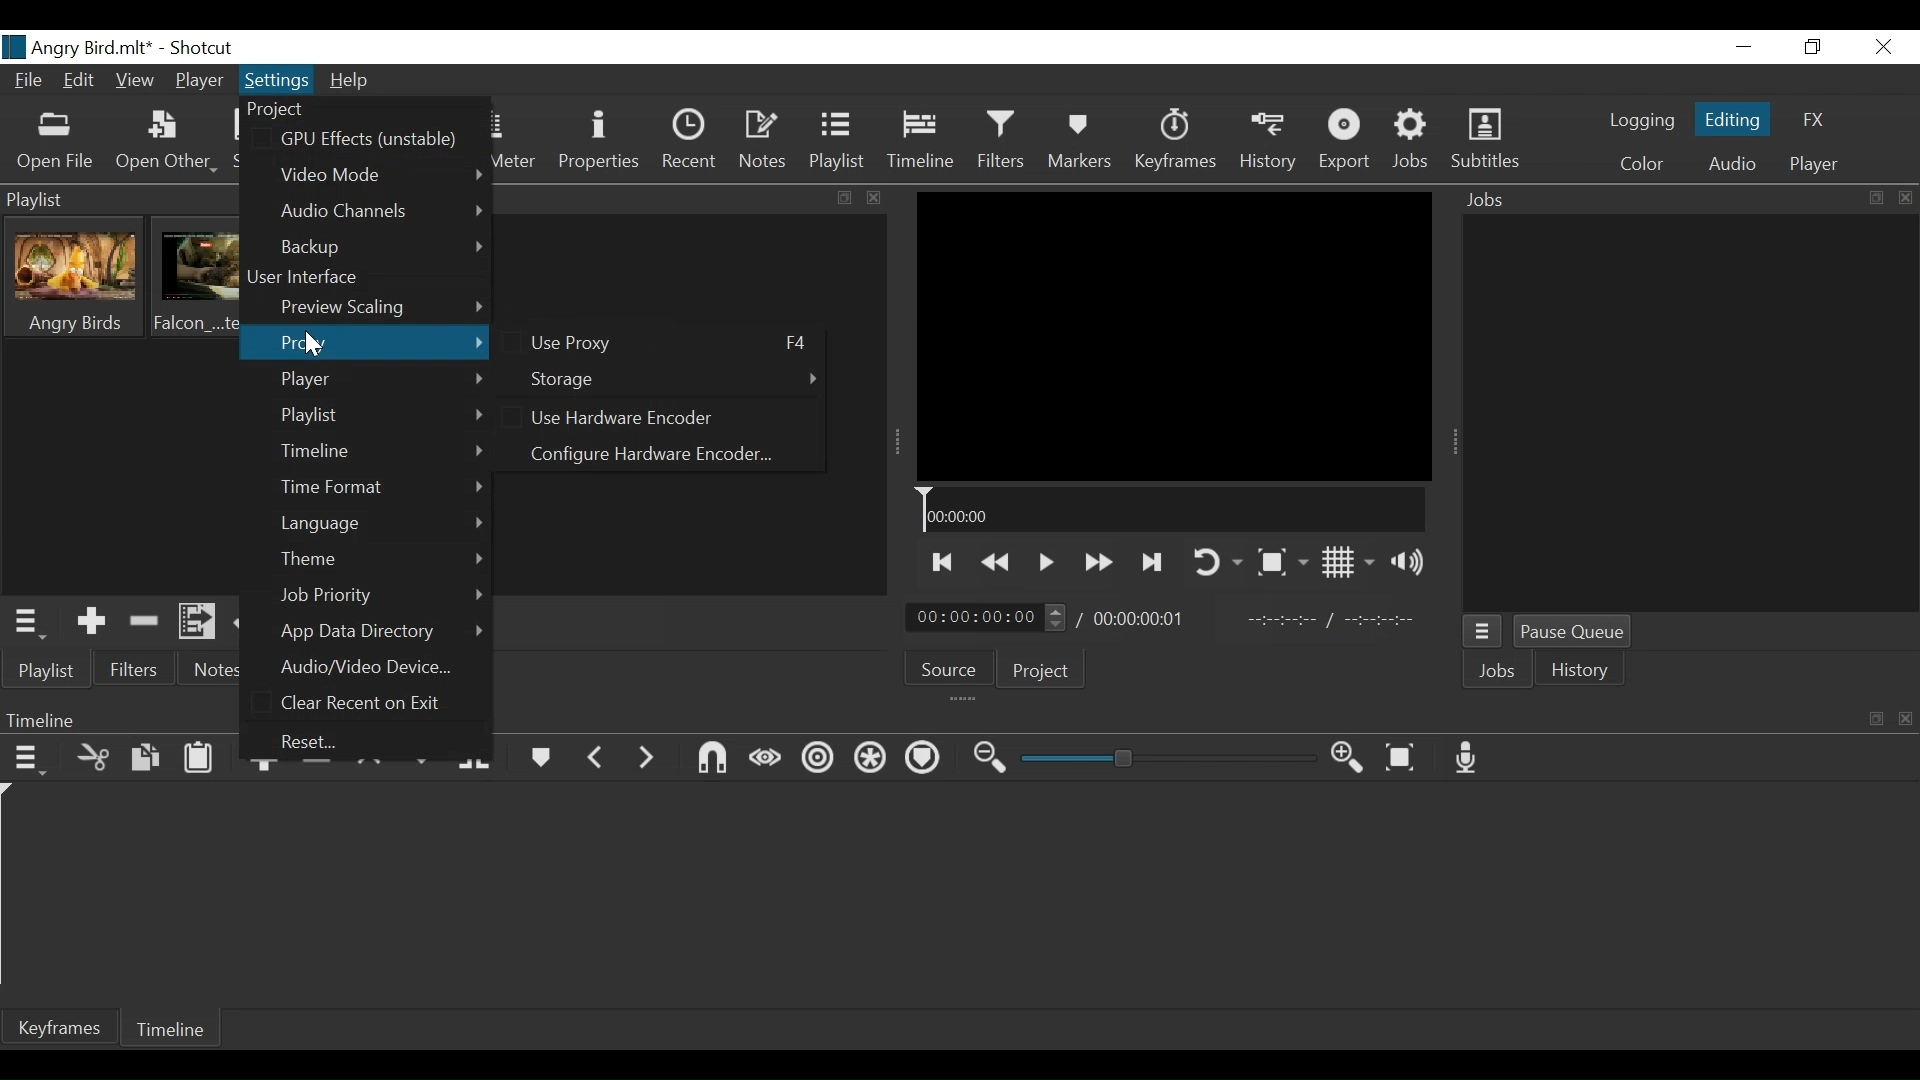 The width and height of the screenshot is (1920, 1080). Describe the element at coordinates (197, 82) in the screenshot. I see `Player` at that location.